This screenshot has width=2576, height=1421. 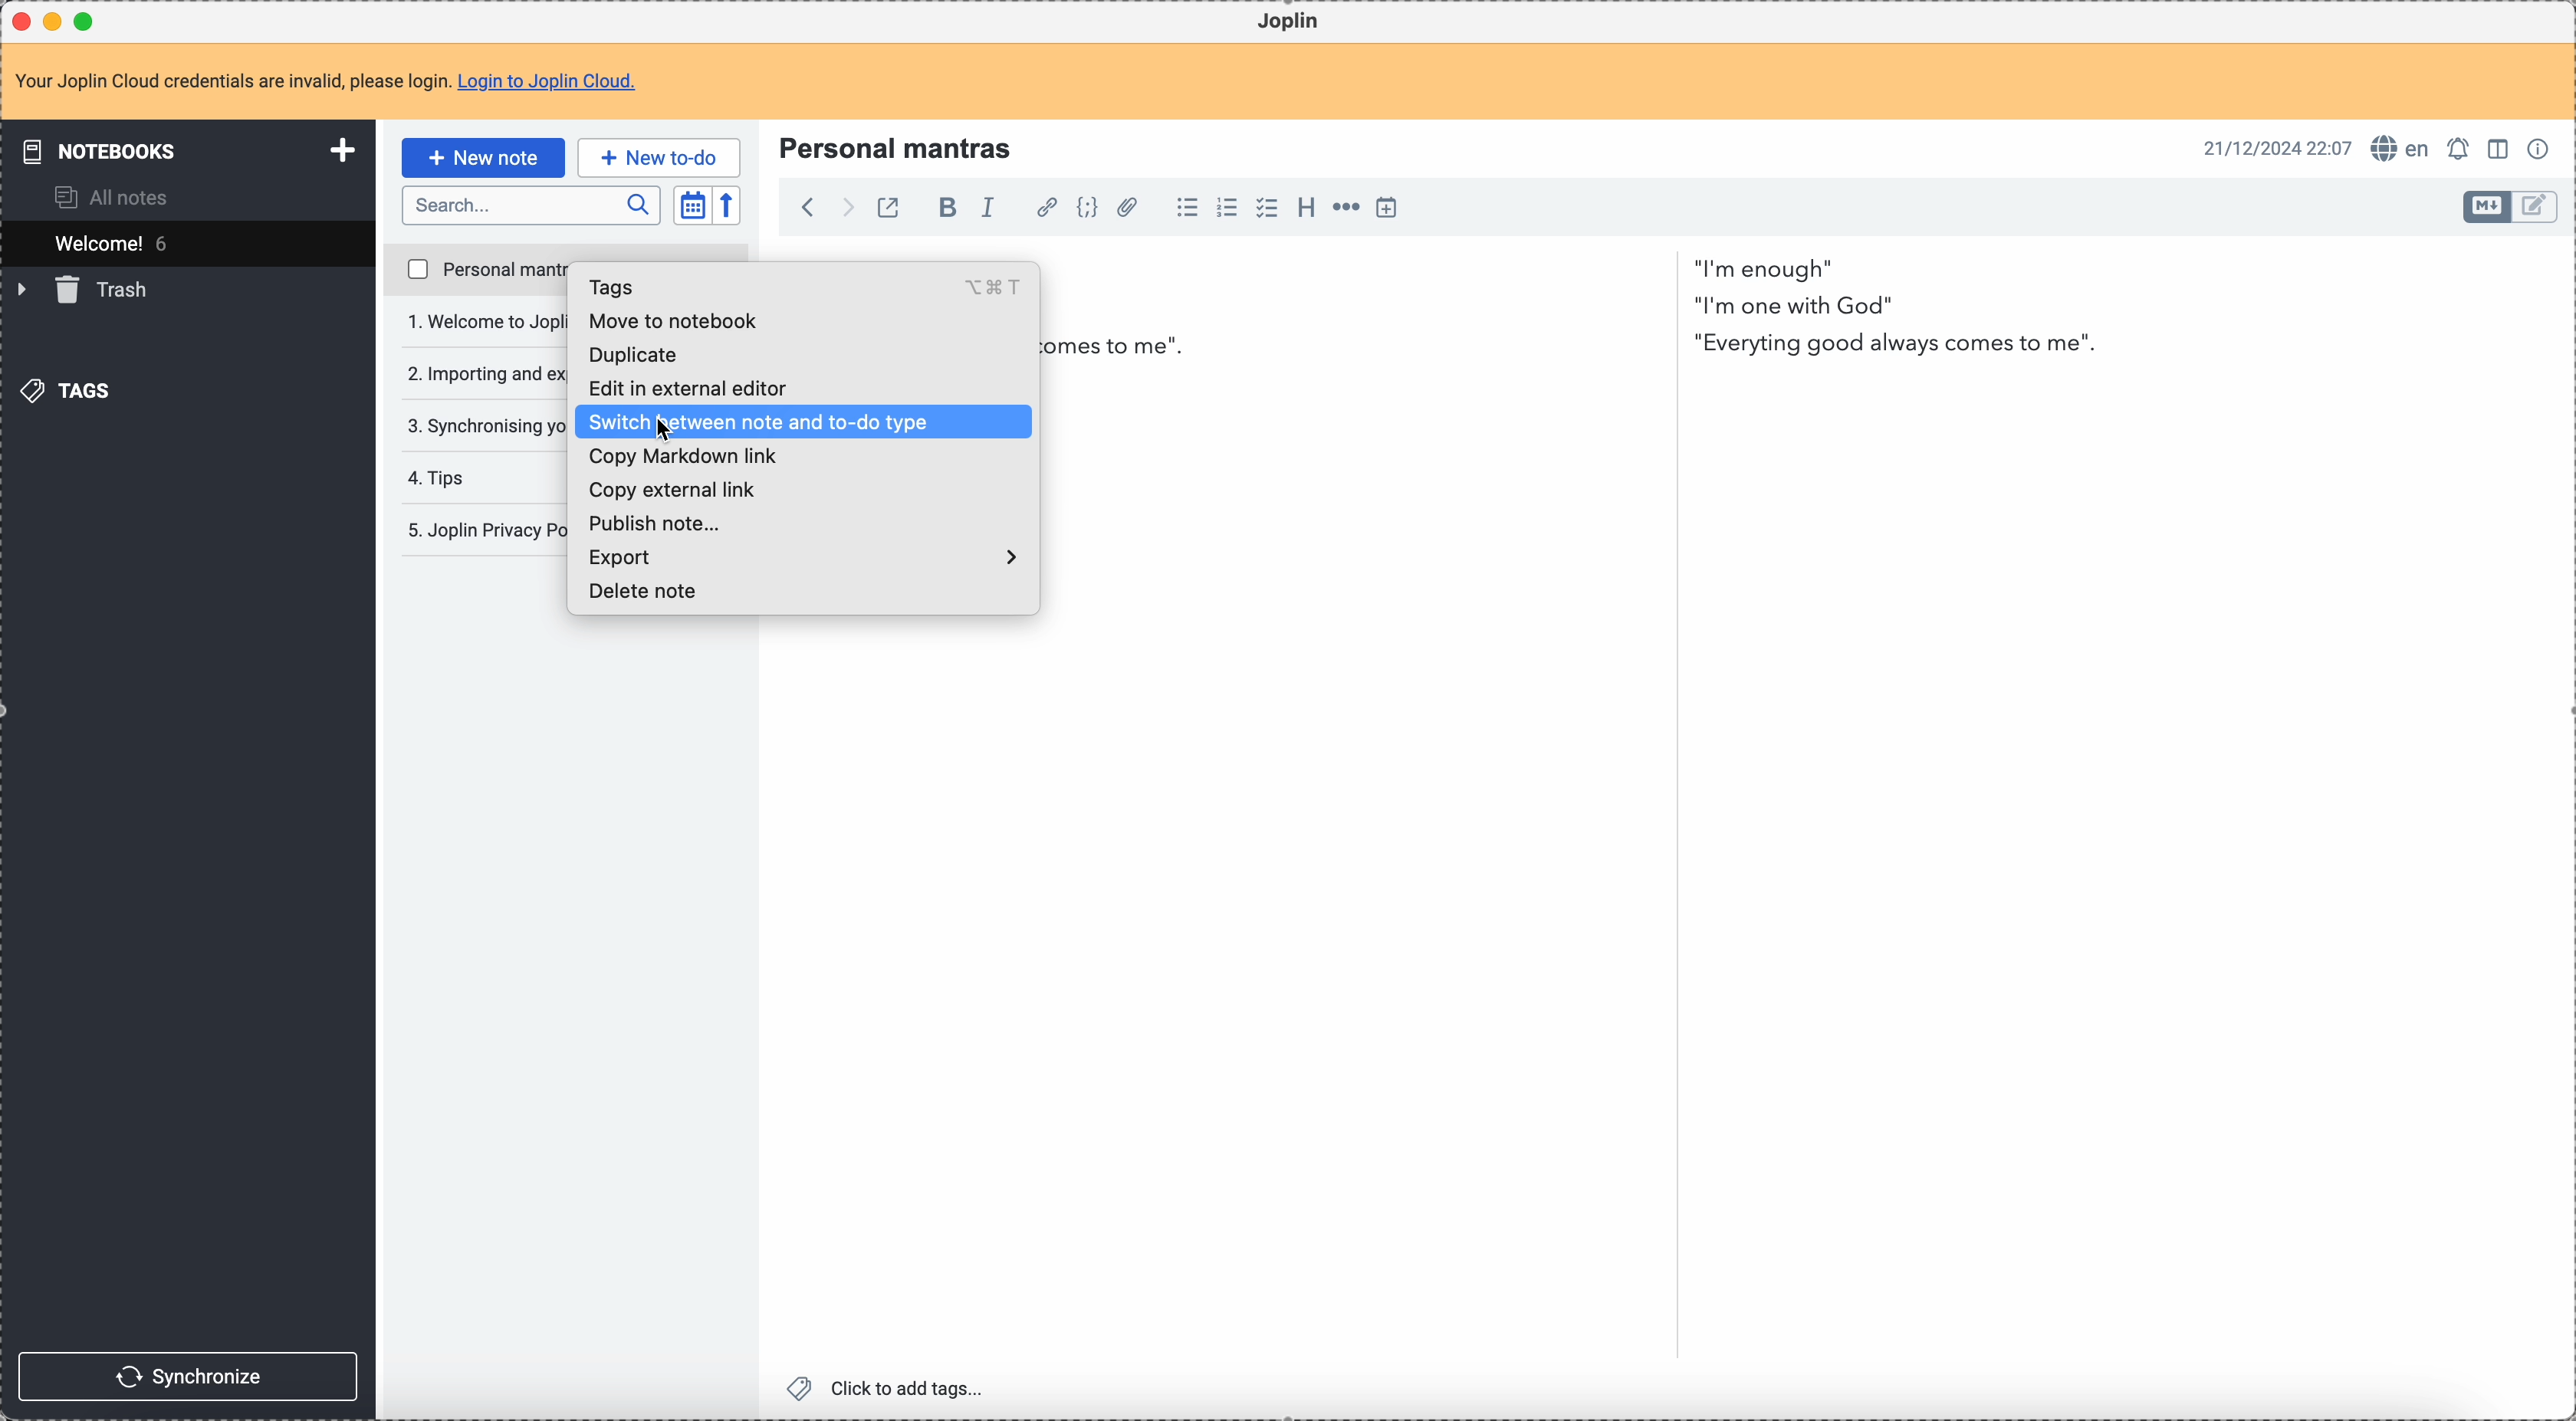 I want to click on importing and exporting notes, so click(x=483, y=378).